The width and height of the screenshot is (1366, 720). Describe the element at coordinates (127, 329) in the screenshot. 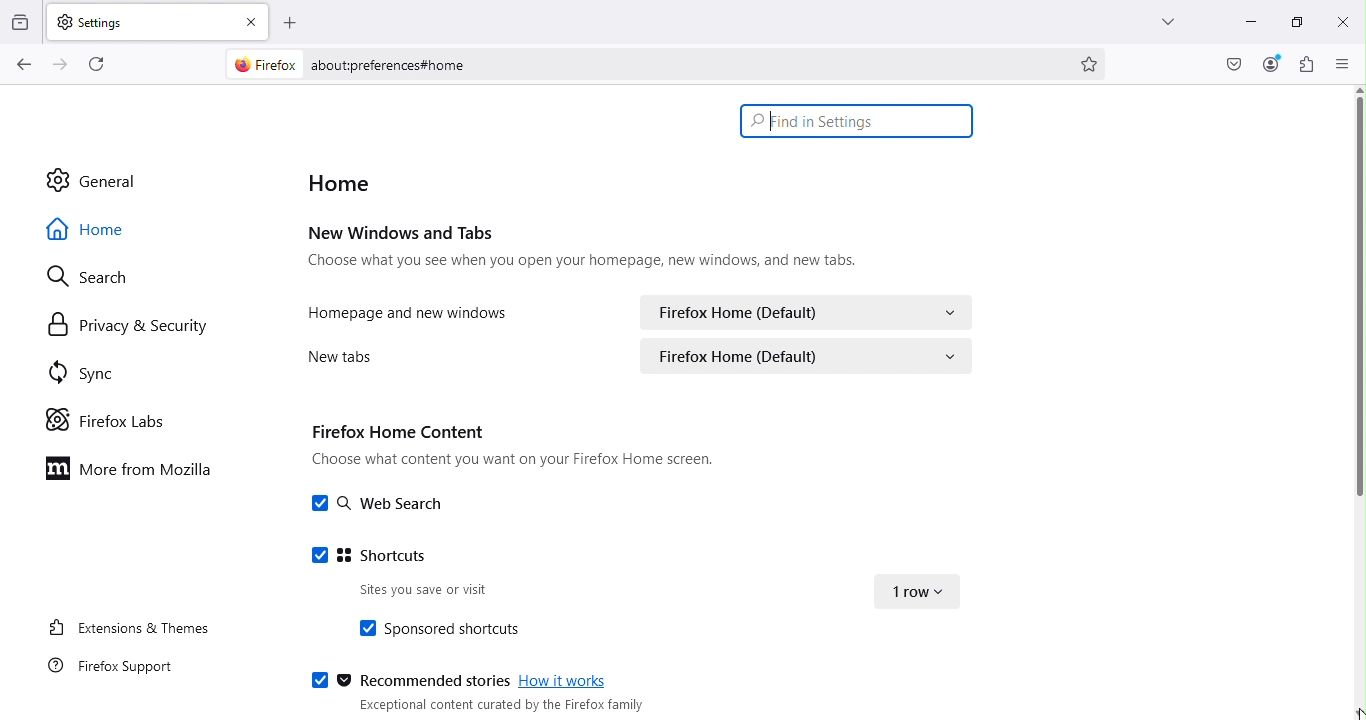

I see `Privacy and security` at that location.